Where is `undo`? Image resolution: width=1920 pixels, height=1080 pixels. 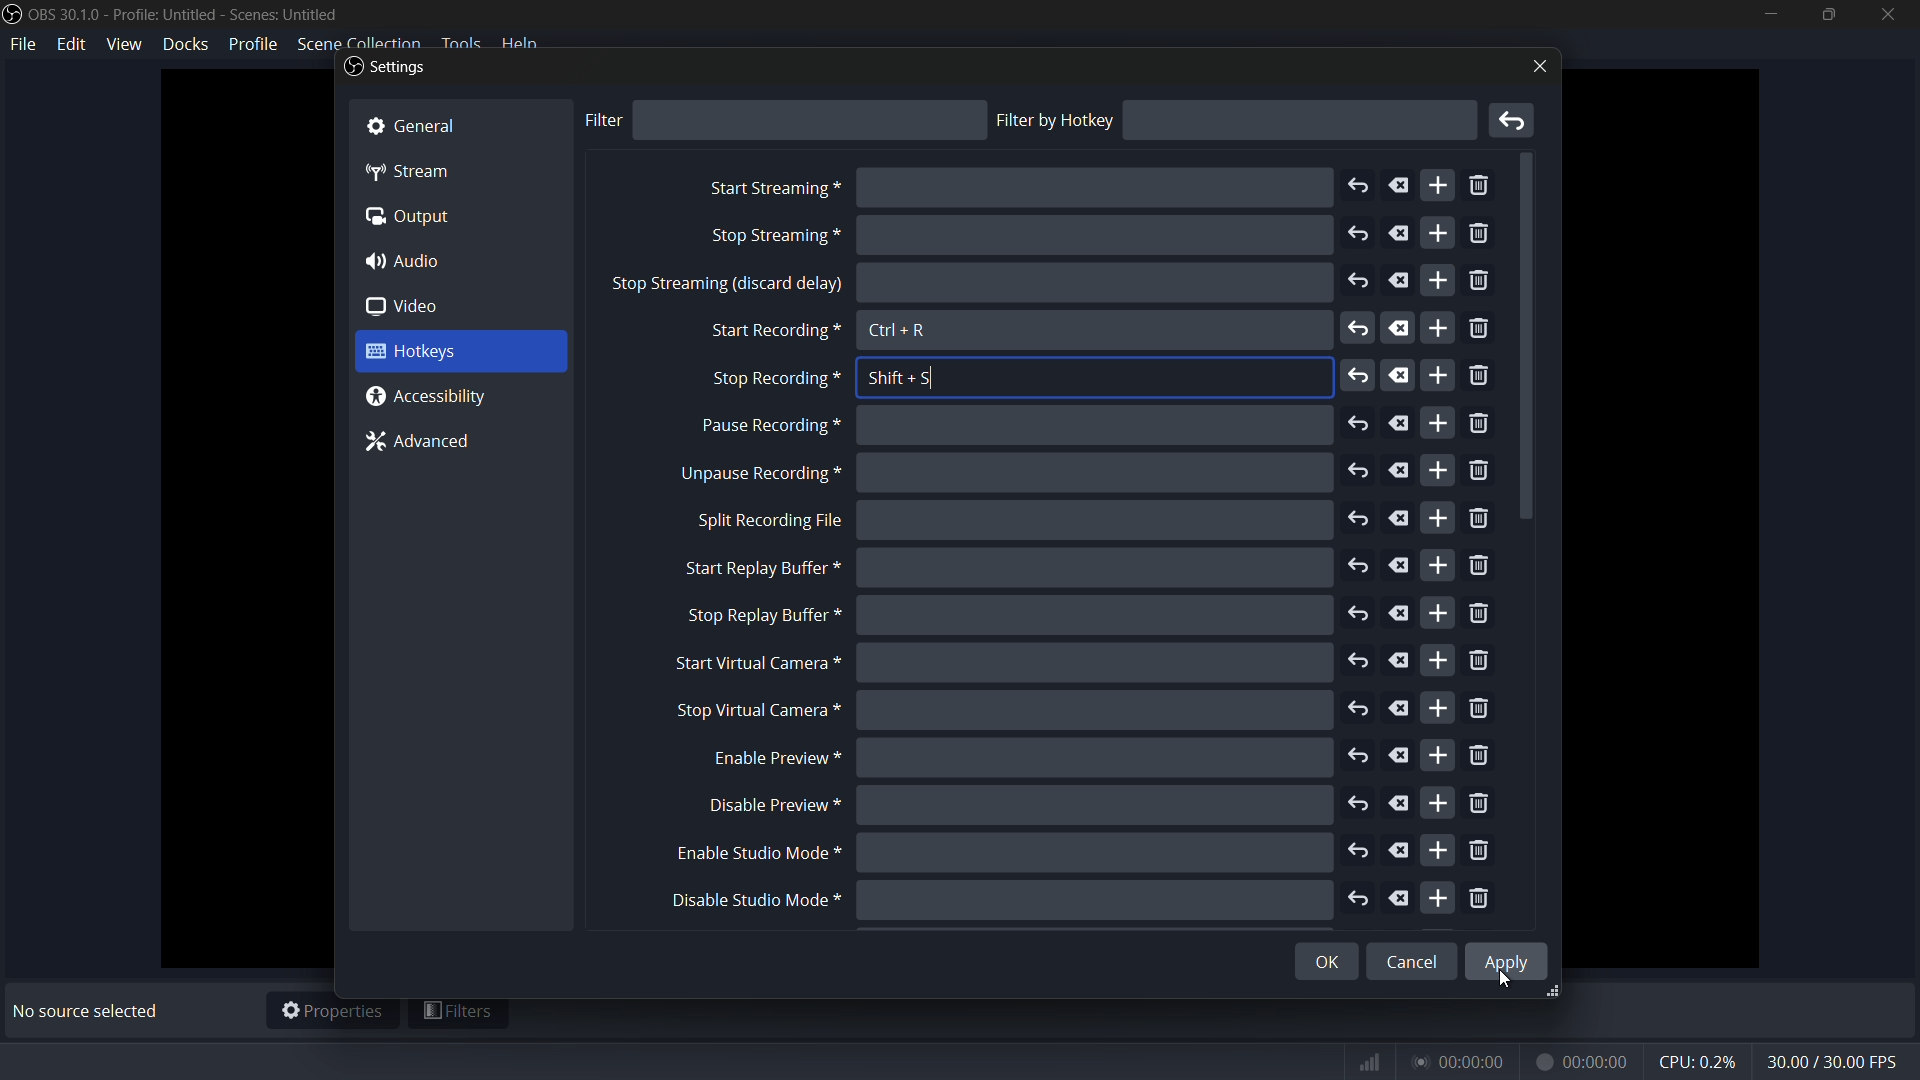 undo is located at coordinates (1358, 331).